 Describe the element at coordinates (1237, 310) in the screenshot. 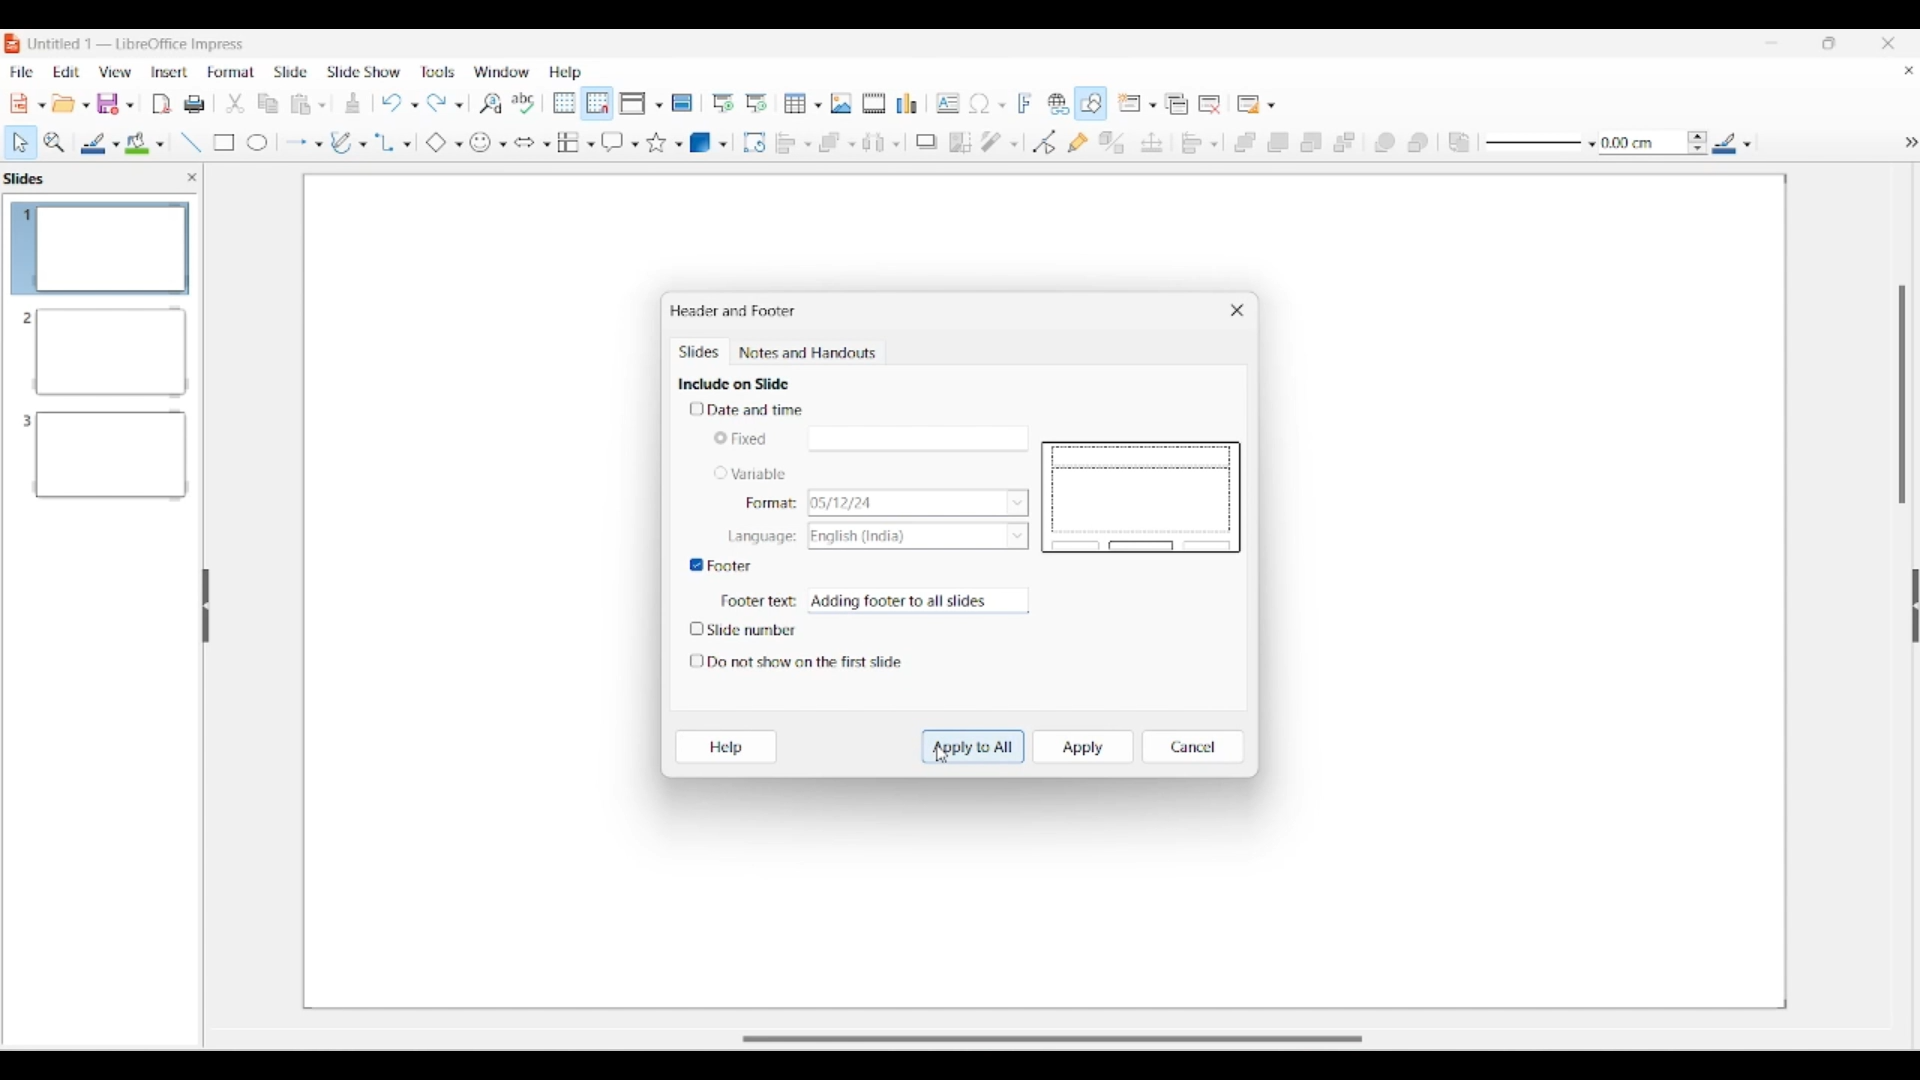

I see `Close window` at that location.